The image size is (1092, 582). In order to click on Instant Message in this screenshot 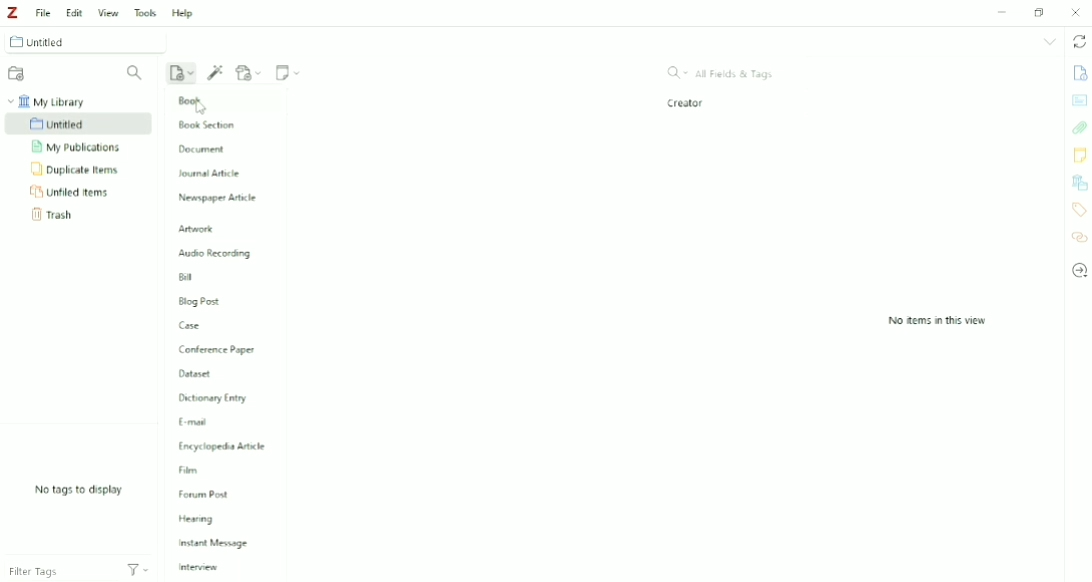, I will do `click(216, 543)`.